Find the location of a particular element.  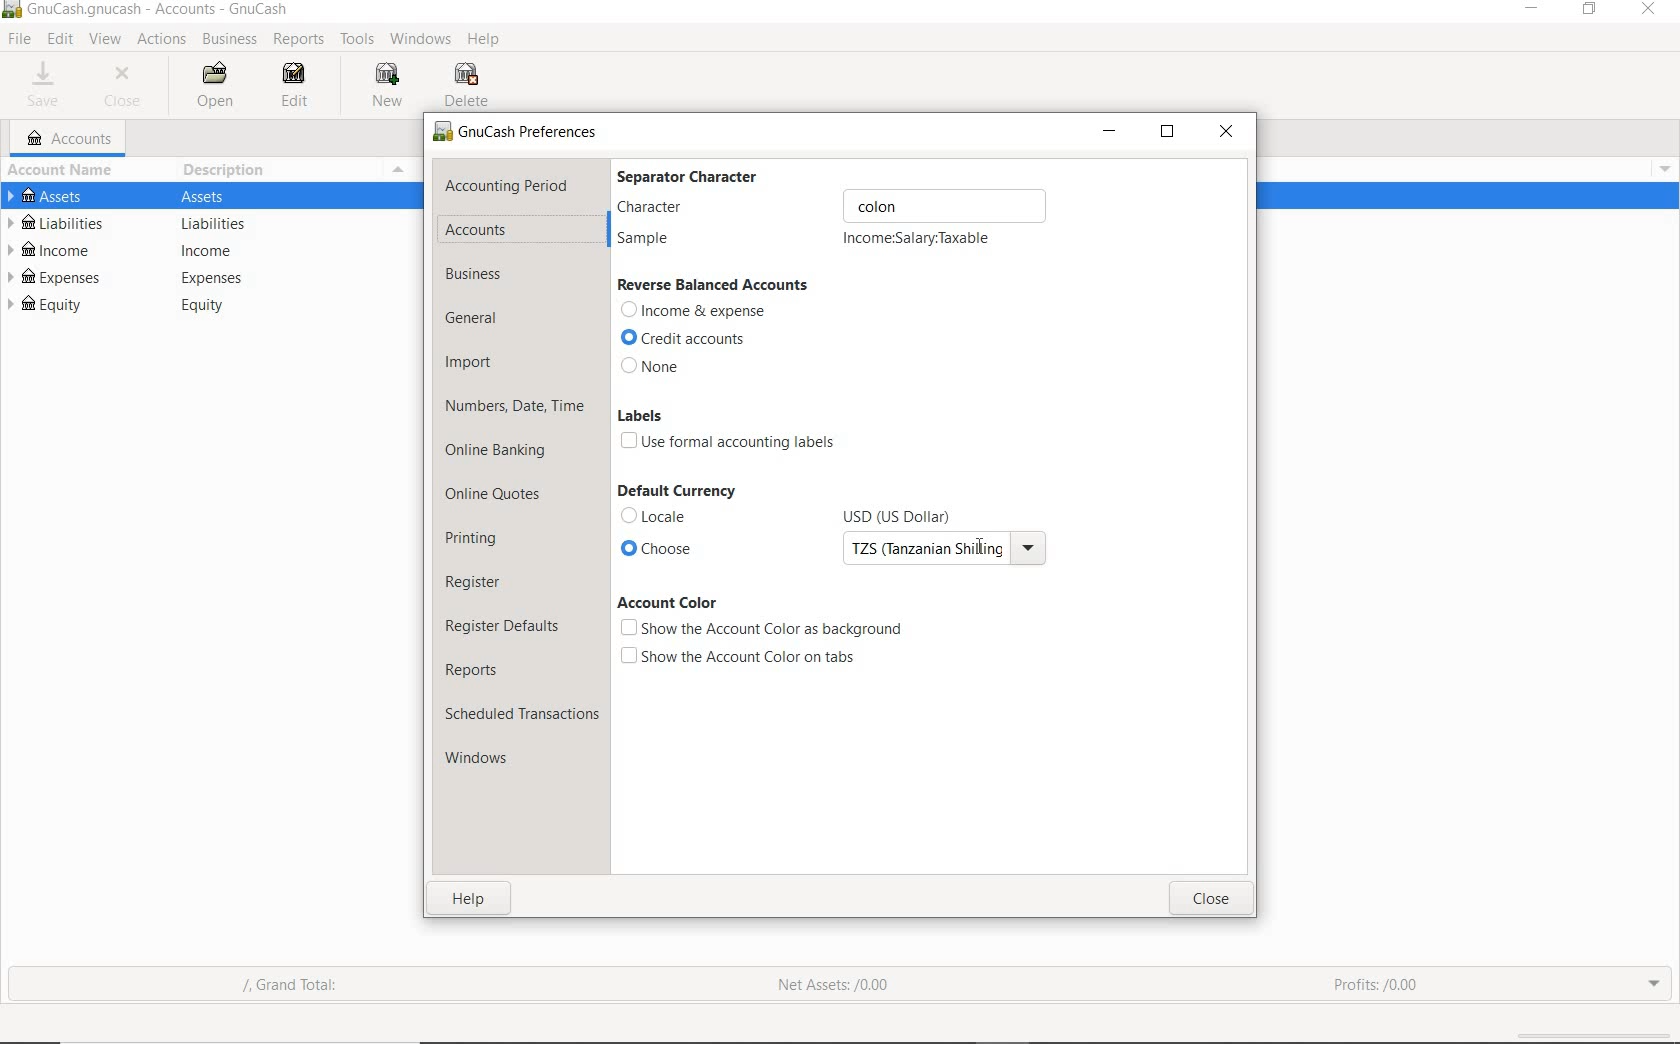

 is located at coordinates (10, 11).